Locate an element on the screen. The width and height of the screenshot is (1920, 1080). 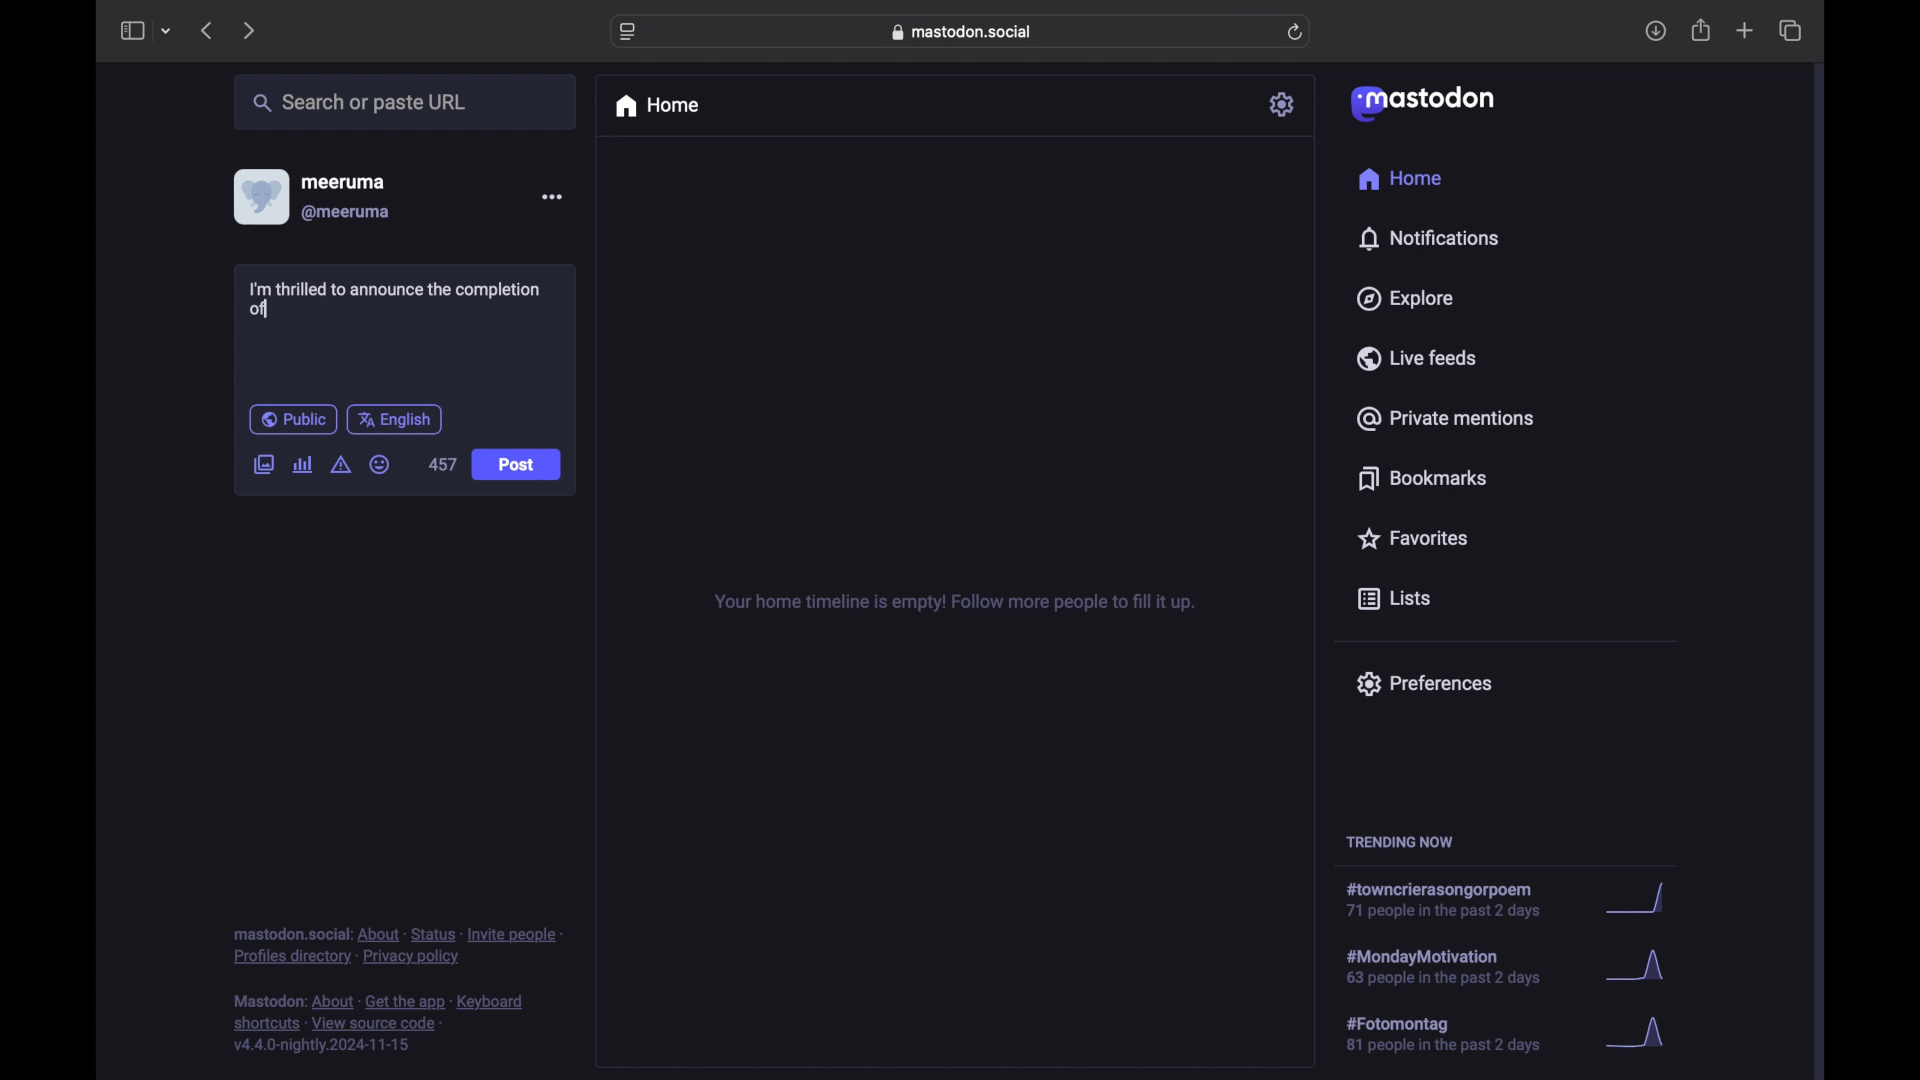
add content warning is located at coordinates (343, 465).